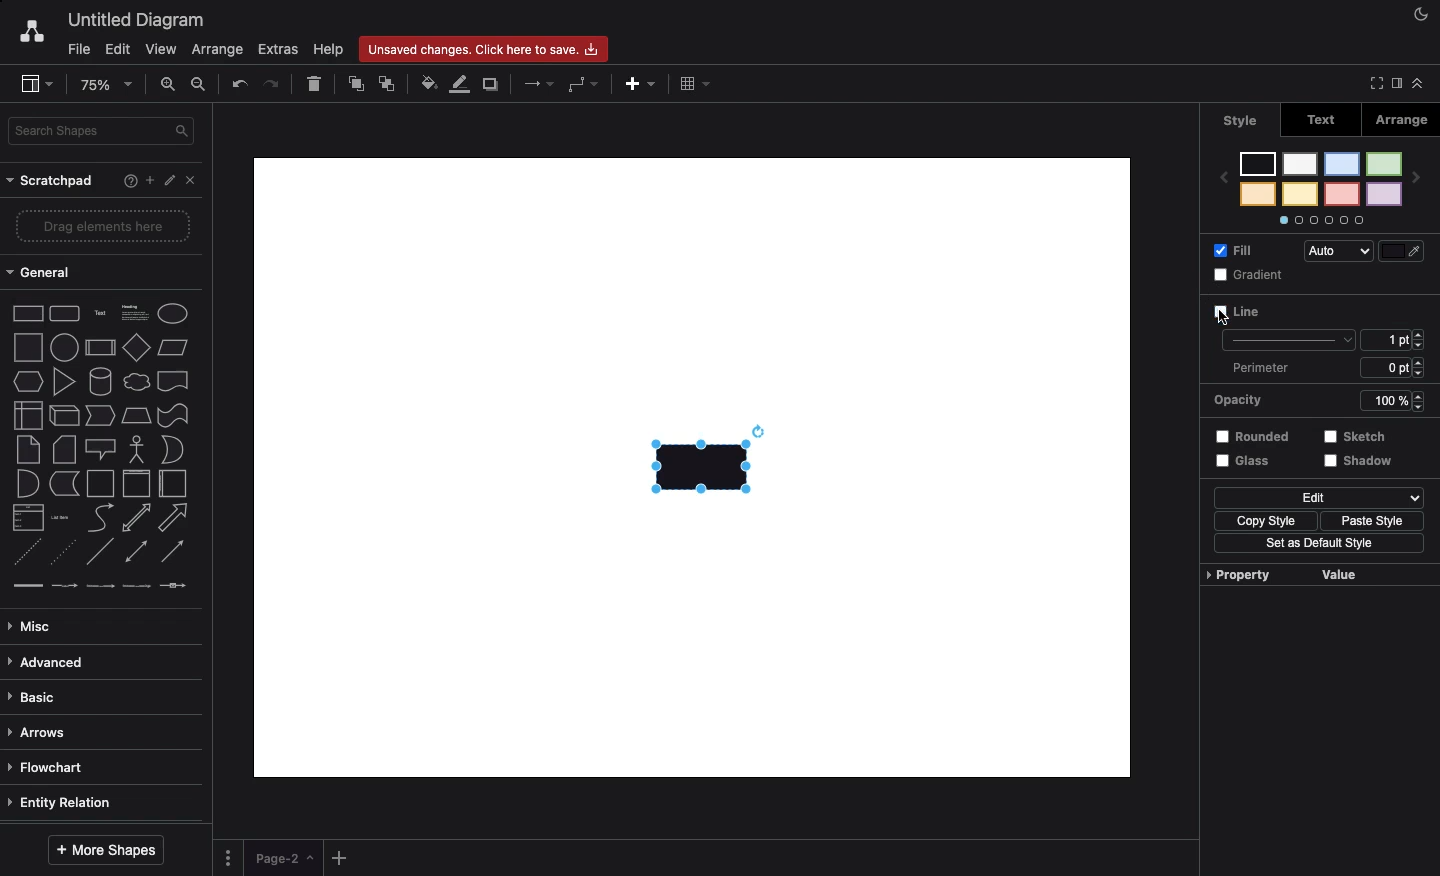 The image size is (1440, 876). Describe the element at coordinates (105, 130) in the screenshot. I see `Search in shapes` at that location.